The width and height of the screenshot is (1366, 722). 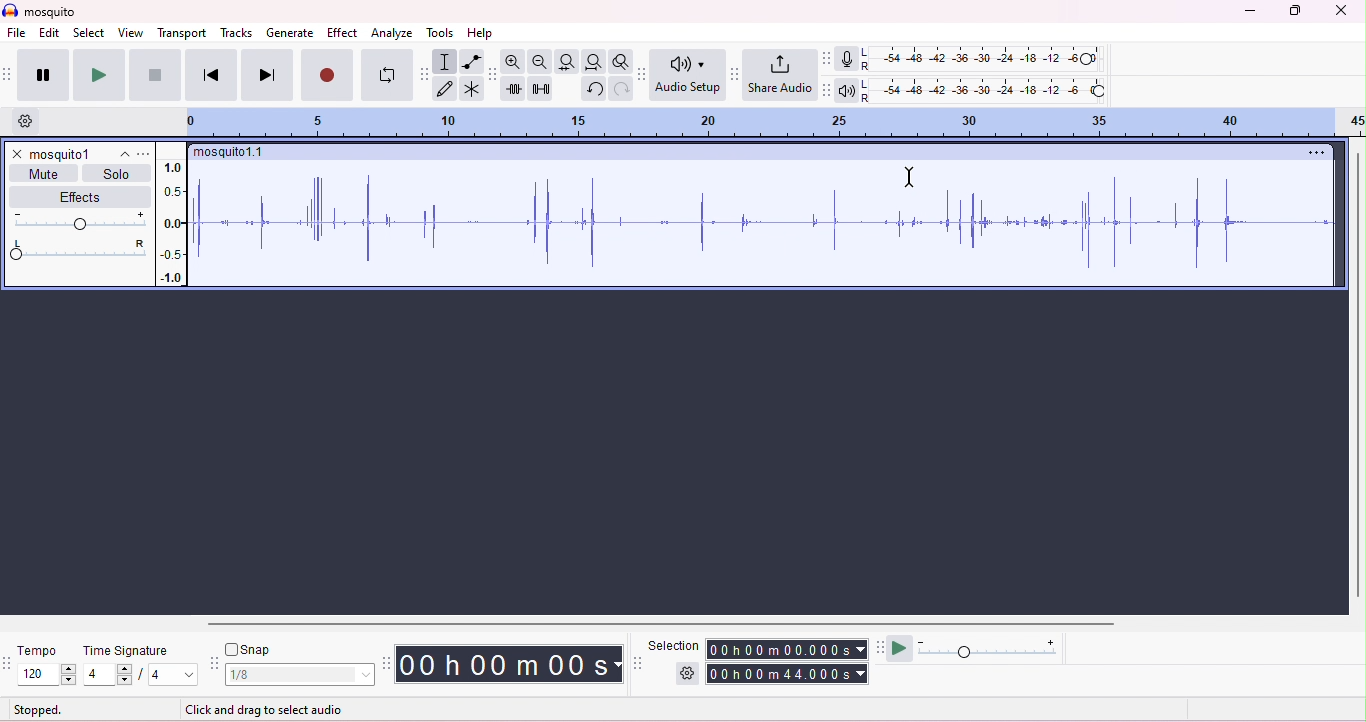 What do you see at coordinates (394, 34) in the screenshot?
I see `analyze` at bounding box center [394, 34].